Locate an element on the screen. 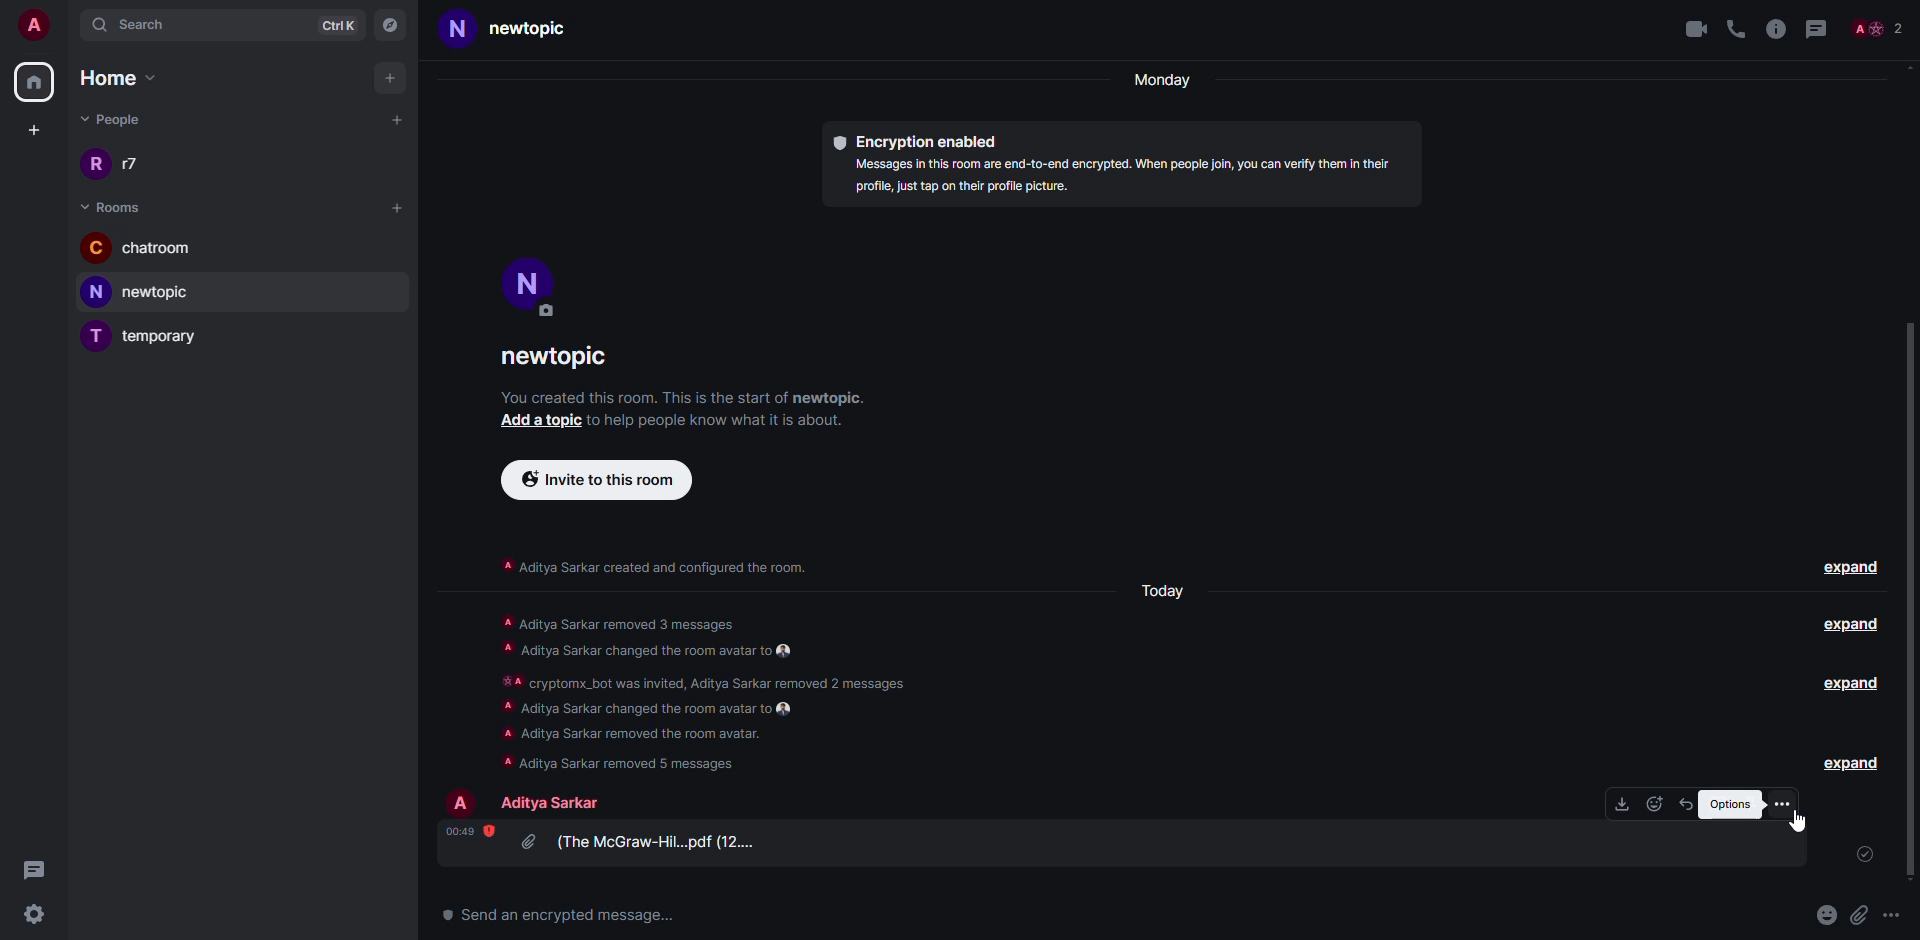  Monday is located at coordinates (1165, 81).